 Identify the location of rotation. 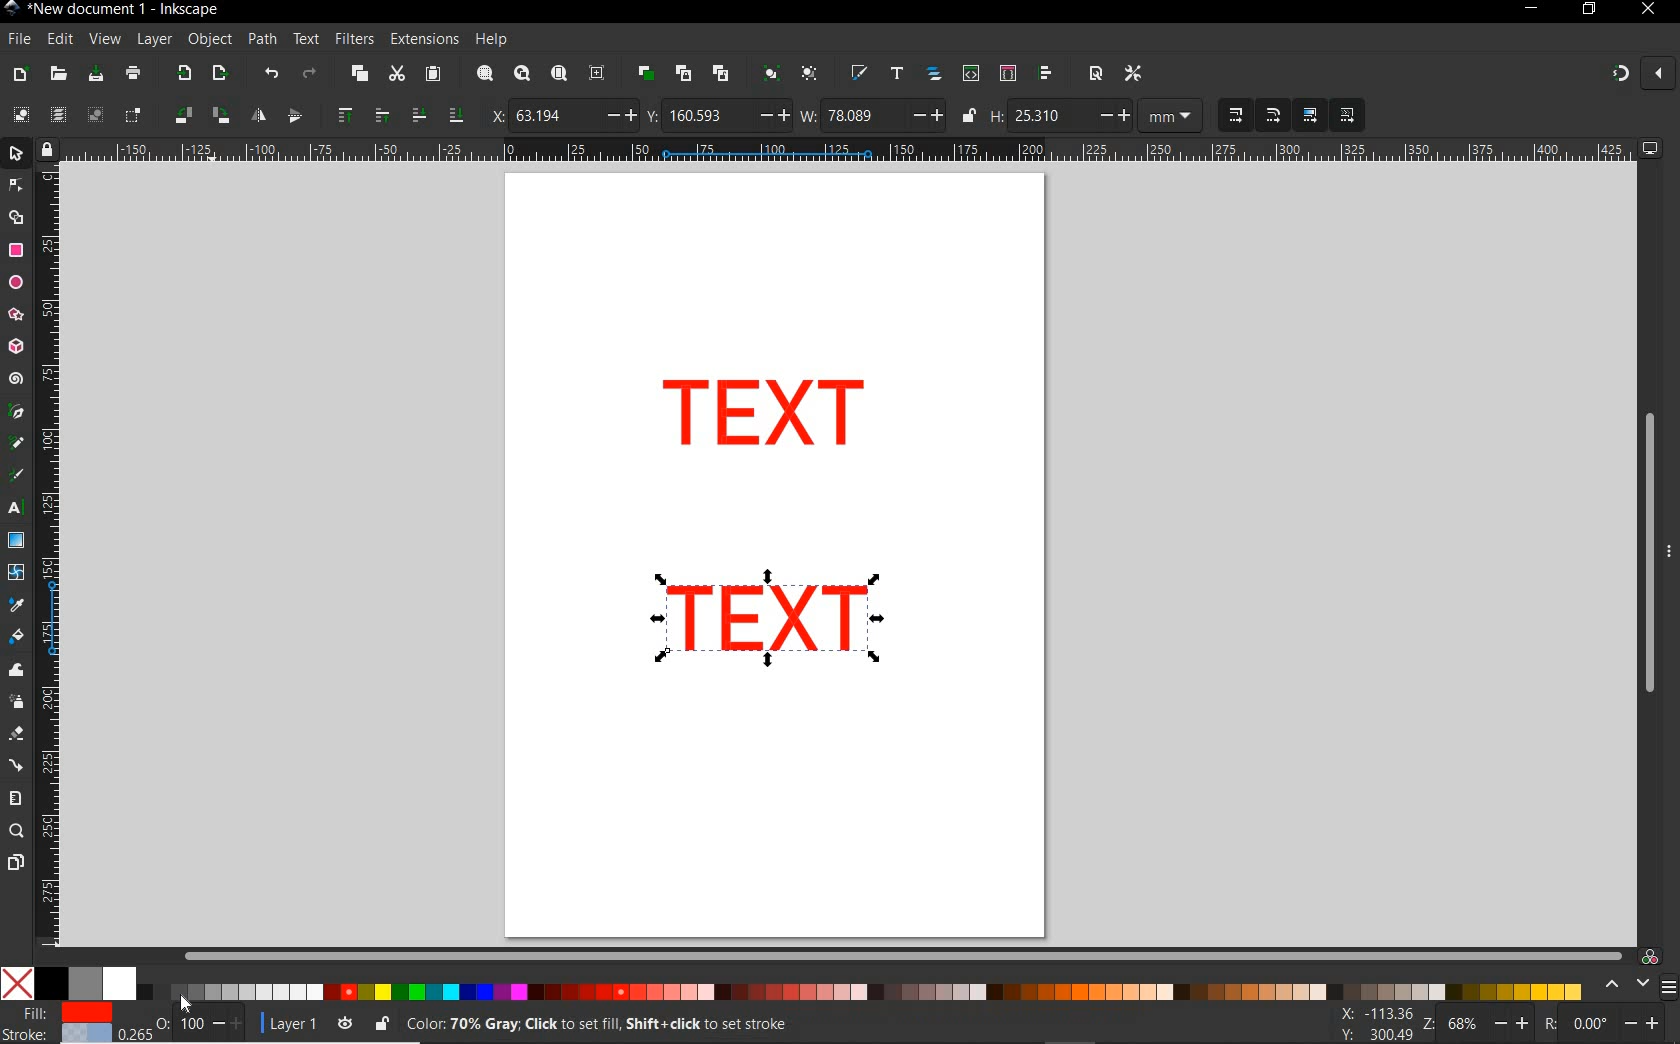
(1604, 1022).